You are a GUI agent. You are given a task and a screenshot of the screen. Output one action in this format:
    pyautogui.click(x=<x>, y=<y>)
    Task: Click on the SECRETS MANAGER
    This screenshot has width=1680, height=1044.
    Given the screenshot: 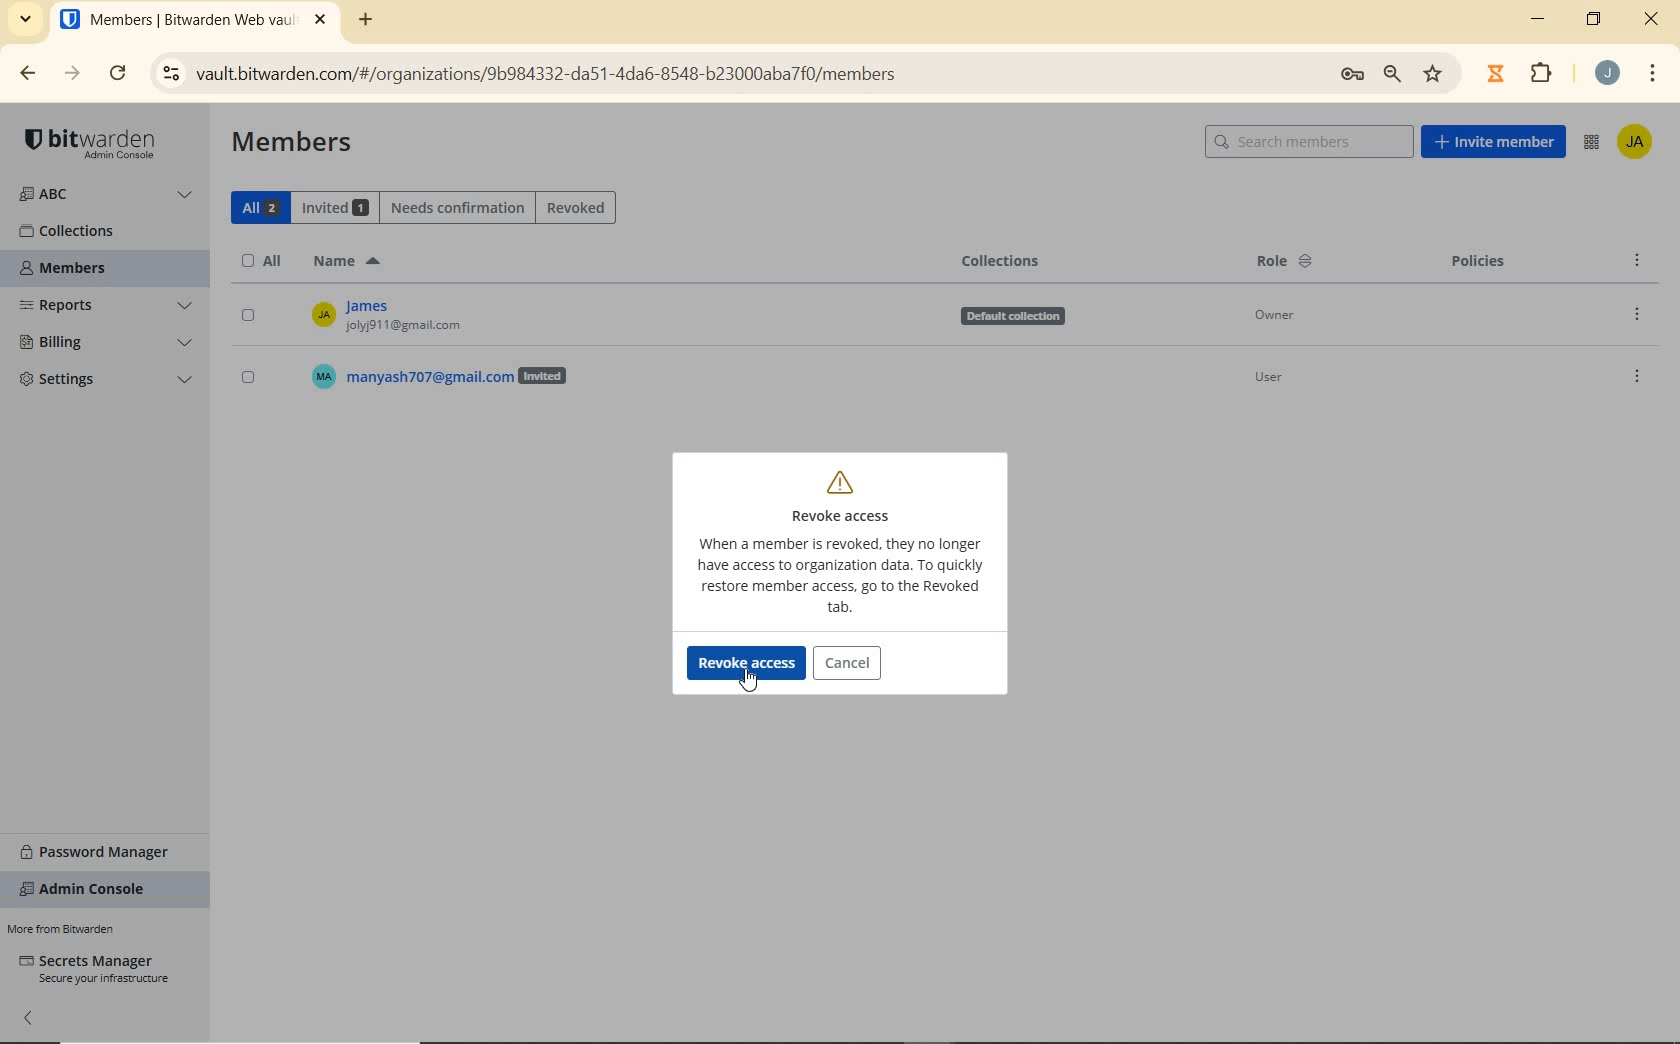 What is the action you would take?
    pyautogui.click(x=93, y=969)
    